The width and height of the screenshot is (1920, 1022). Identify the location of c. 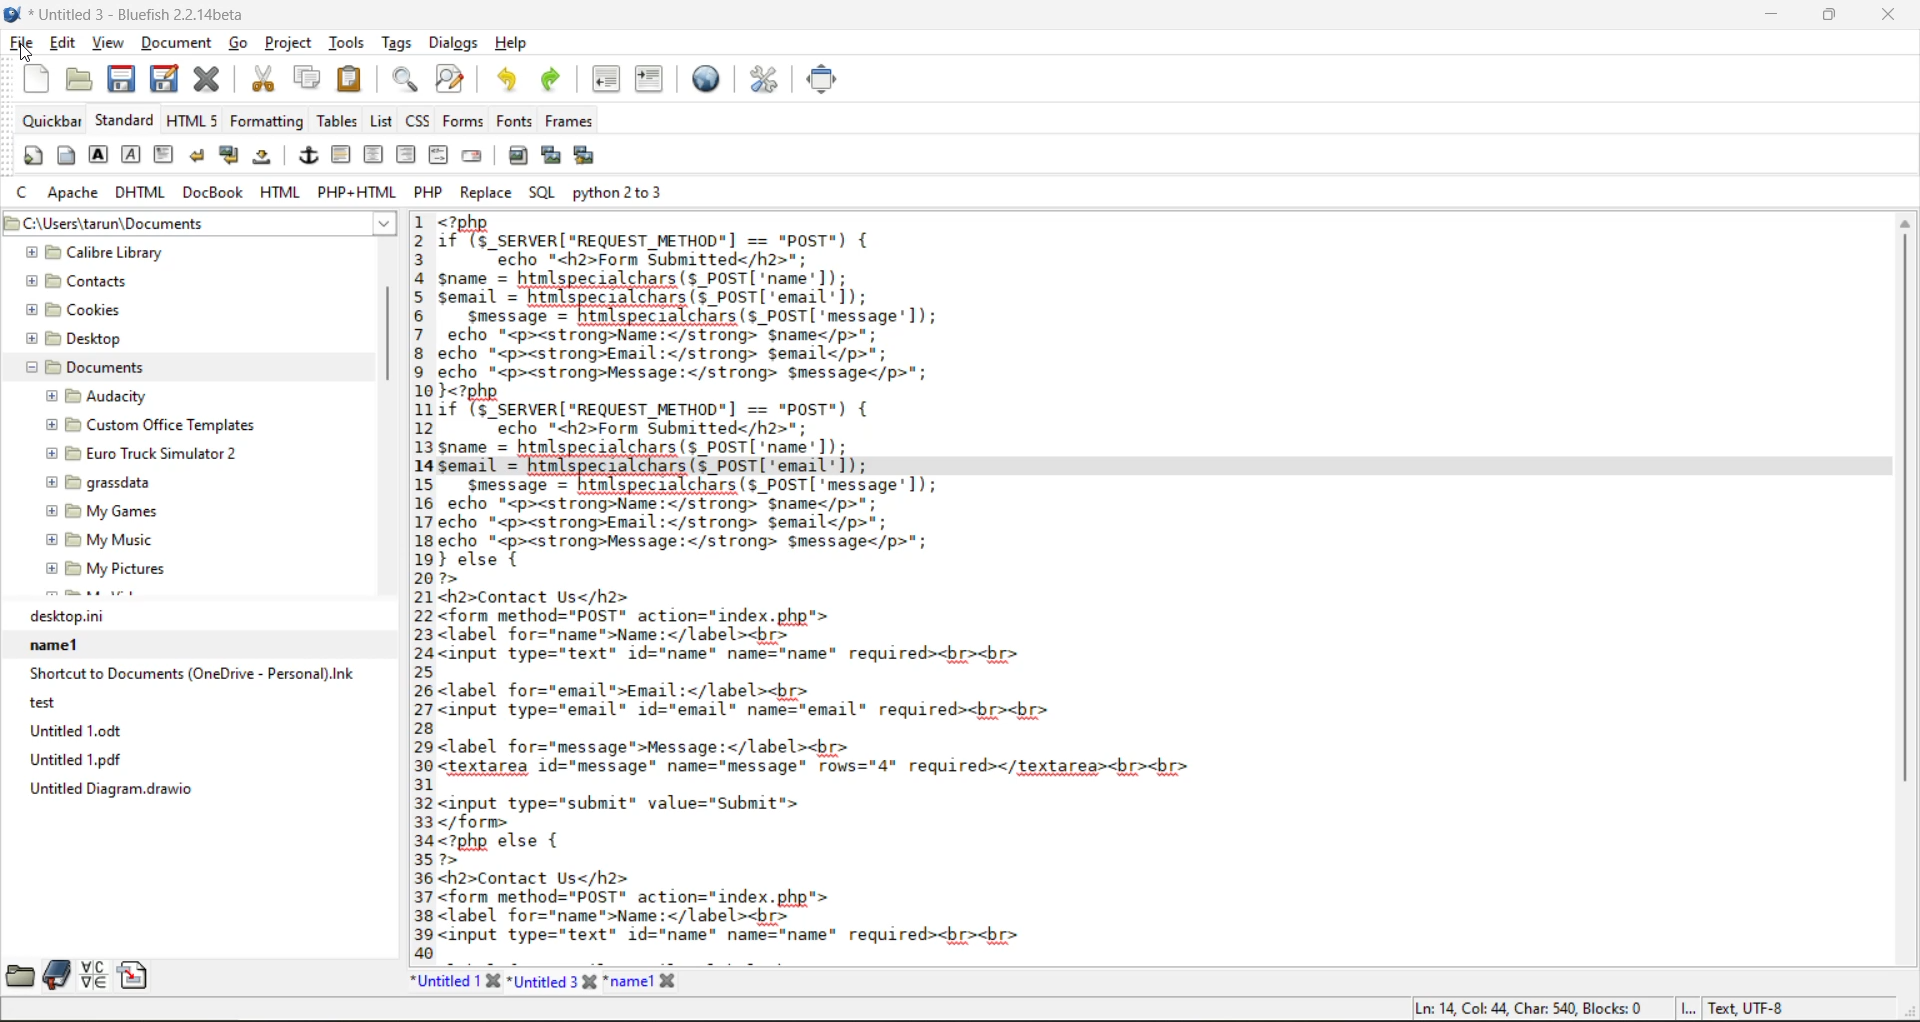
(25, 195).